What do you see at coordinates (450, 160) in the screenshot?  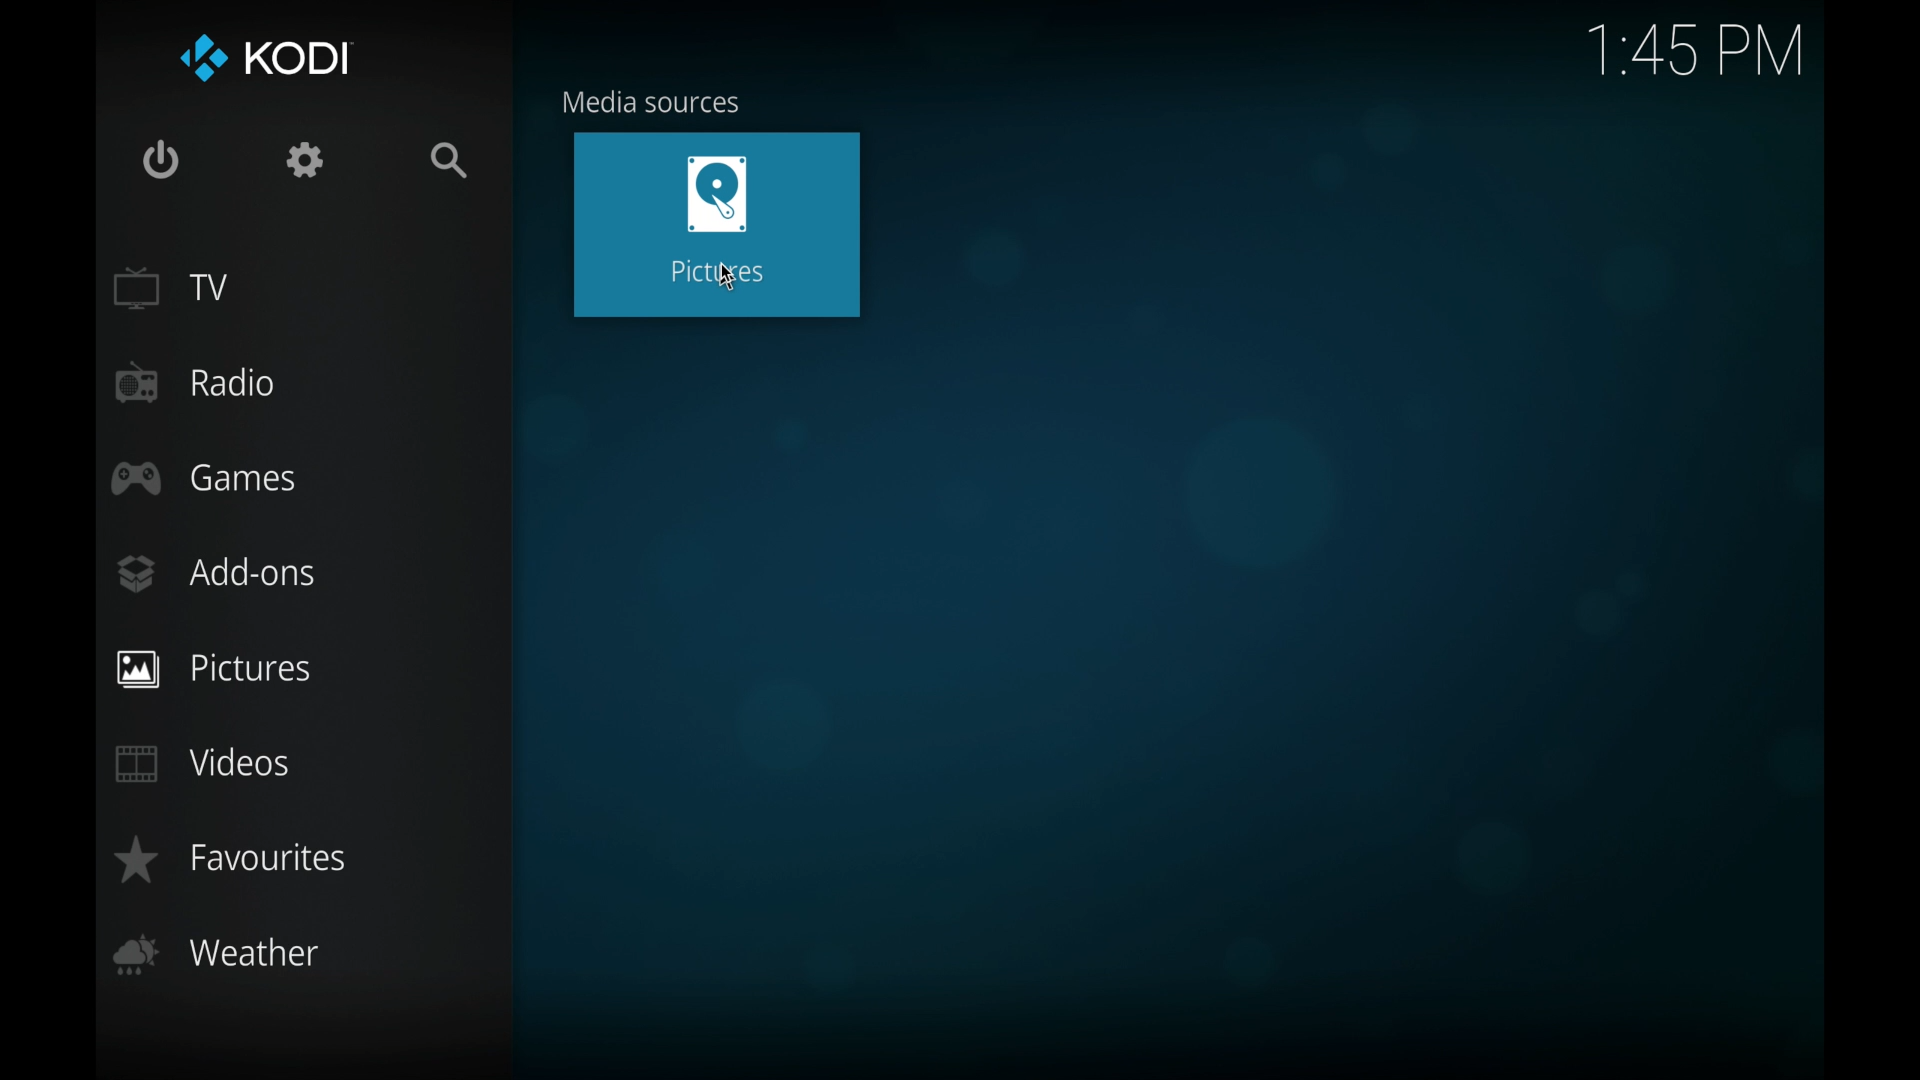 I see `search` at bounding box center [450, 160].